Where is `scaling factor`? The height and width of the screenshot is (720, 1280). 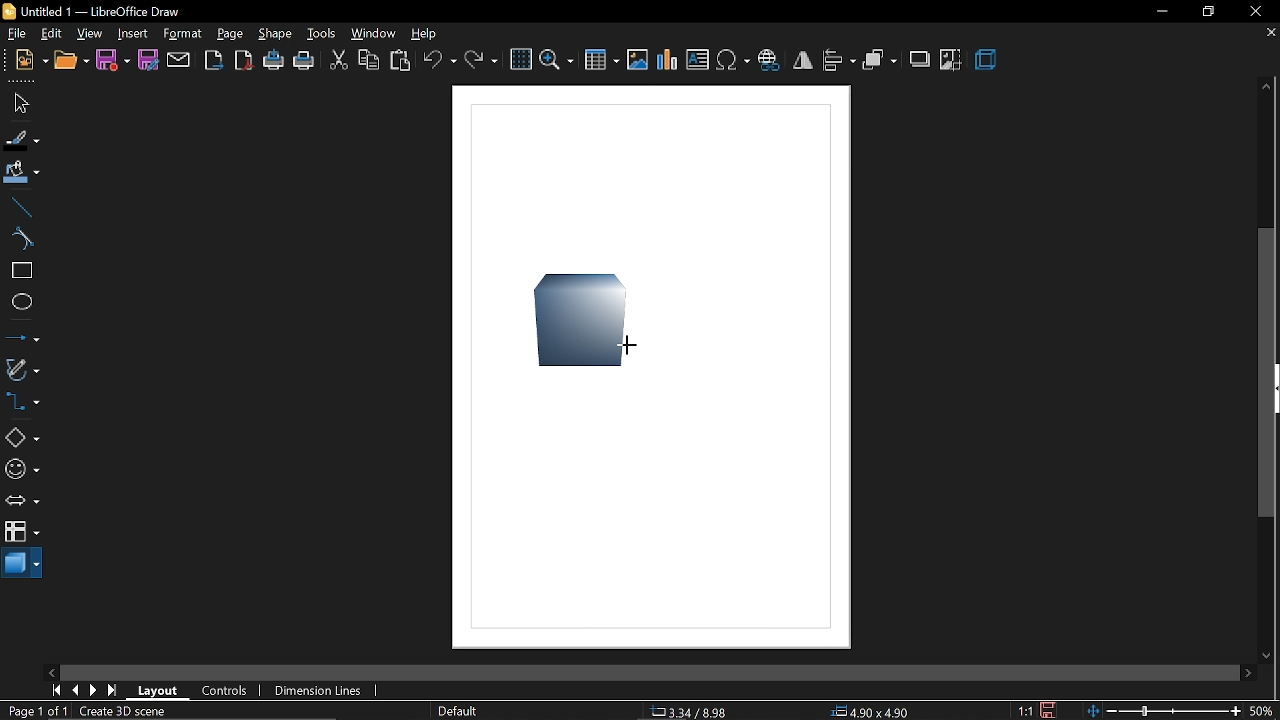
scaling factor is located at coordinates (1024, 711).